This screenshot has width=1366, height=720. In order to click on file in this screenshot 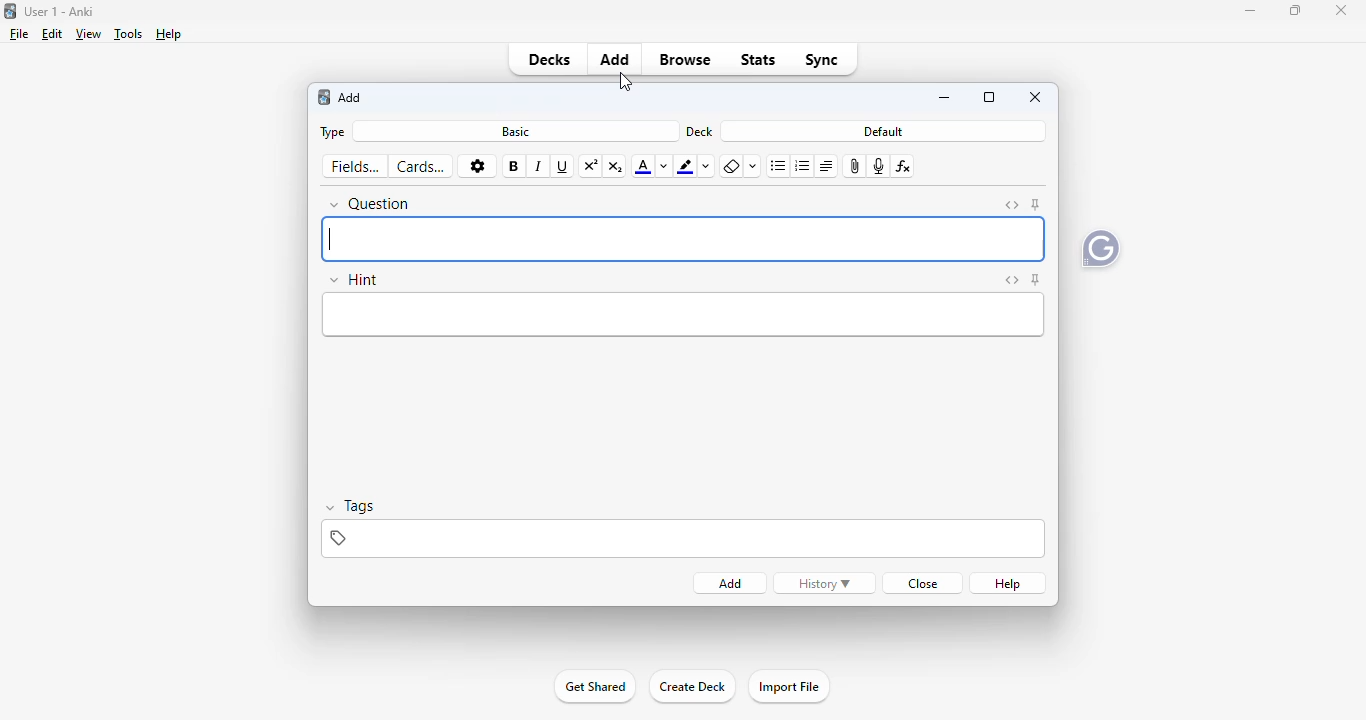, I will do `click(20, 34)`.